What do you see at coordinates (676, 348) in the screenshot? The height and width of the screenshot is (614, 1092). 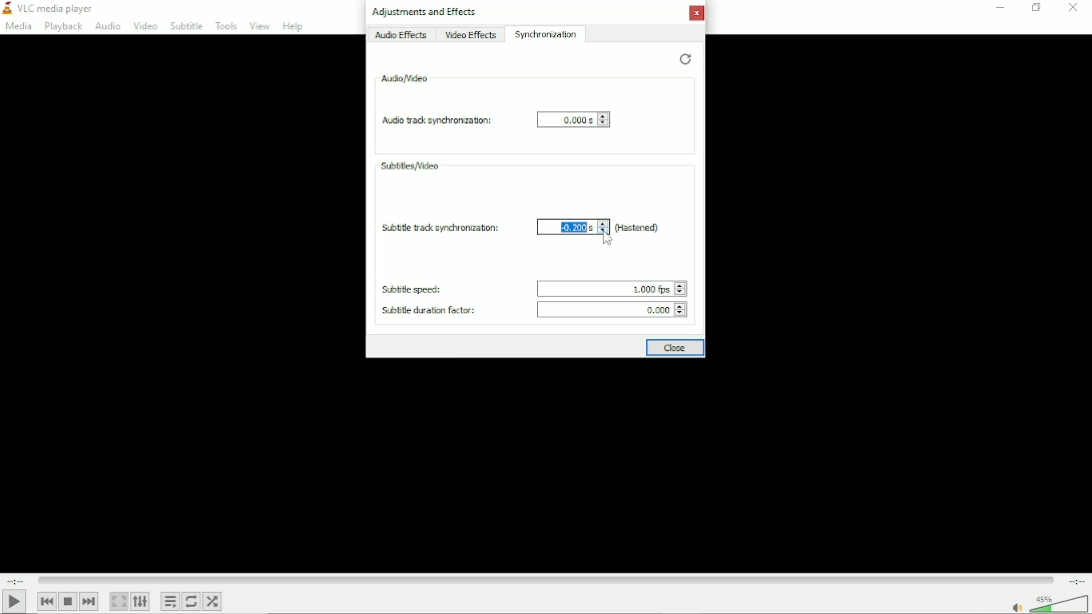 I see `Close` at bounding box center [676, 348].